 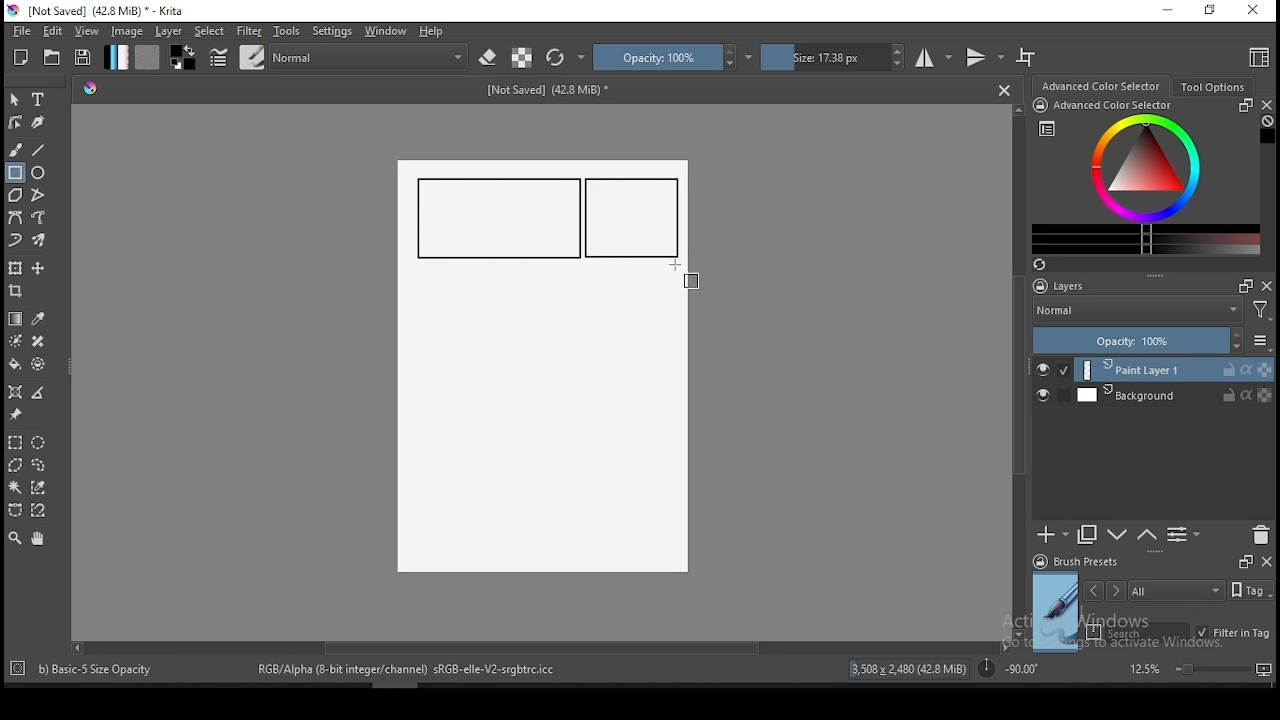 What do you see at coordinates (15, 511) in the screenshot?
I see `bezier curve selection tool` at bounding box center [15, 511].